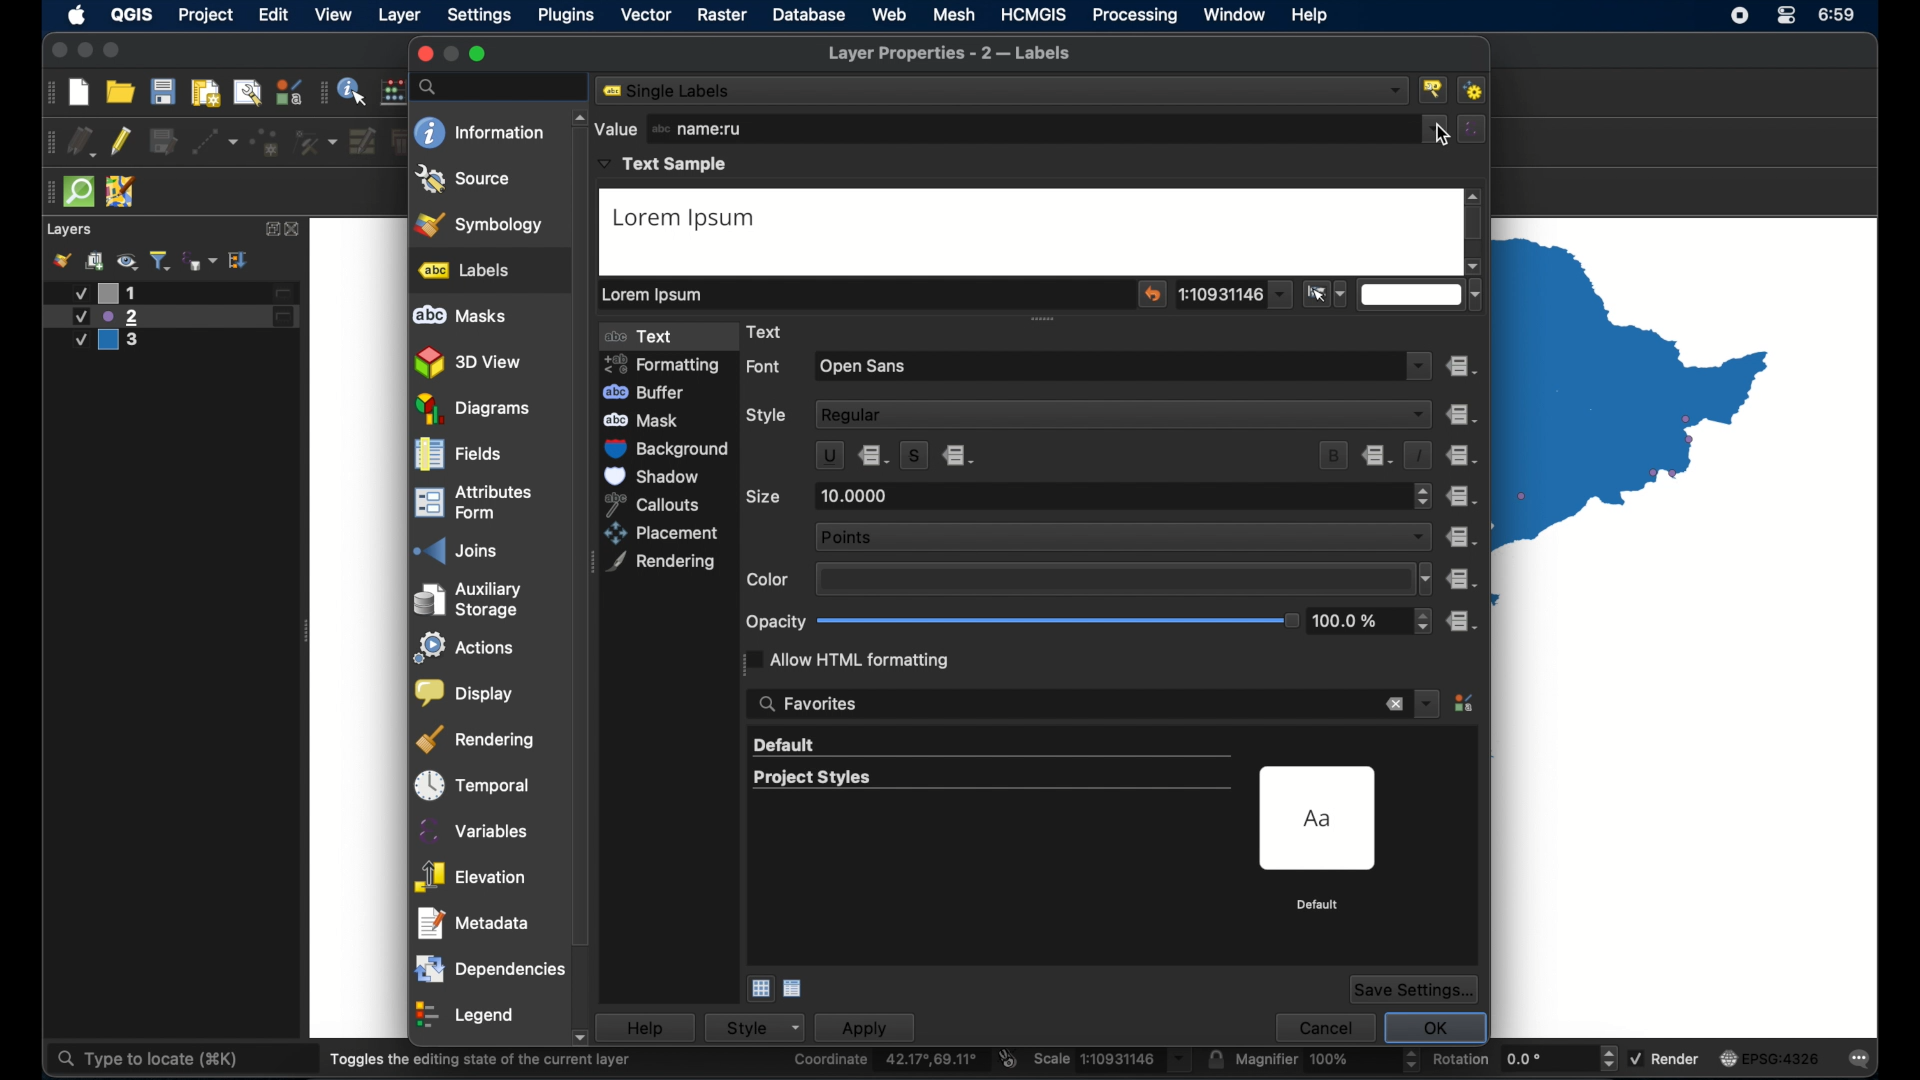 The image size is (1920, 1080). Describe the element at coordinates (295, 230) in the screenshot. I see `close` at that location.